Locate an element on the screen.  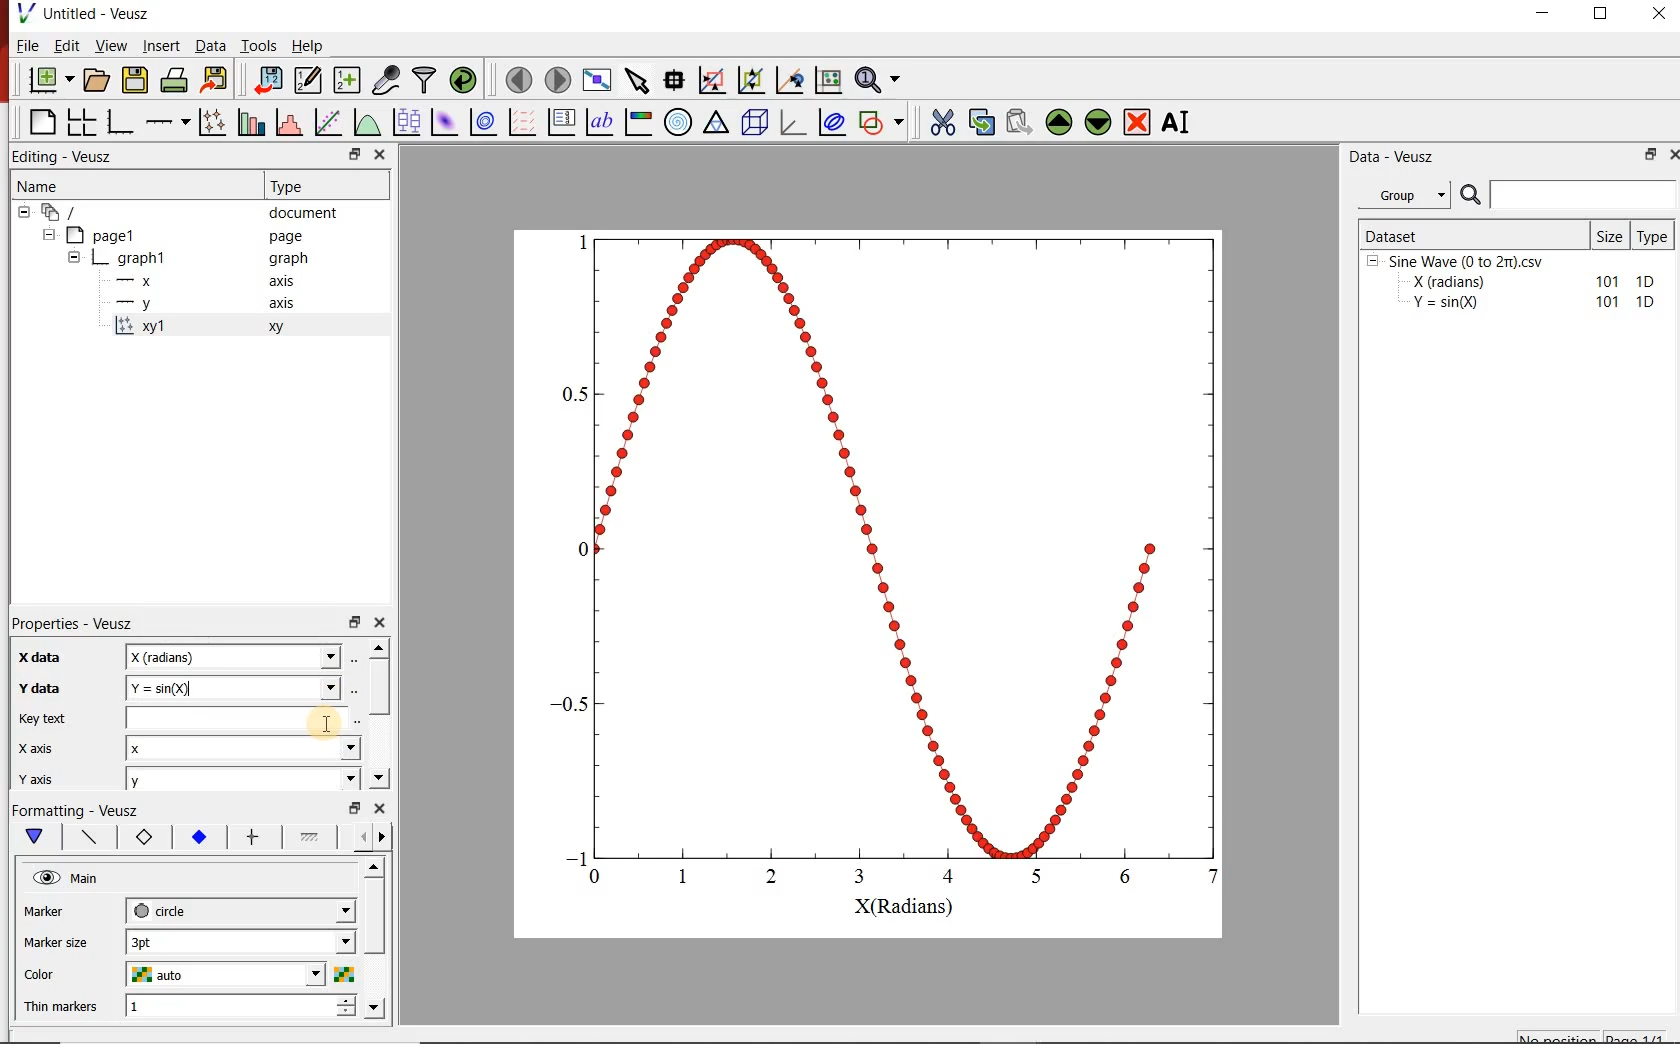
text label is located at coordinates (600, 122).